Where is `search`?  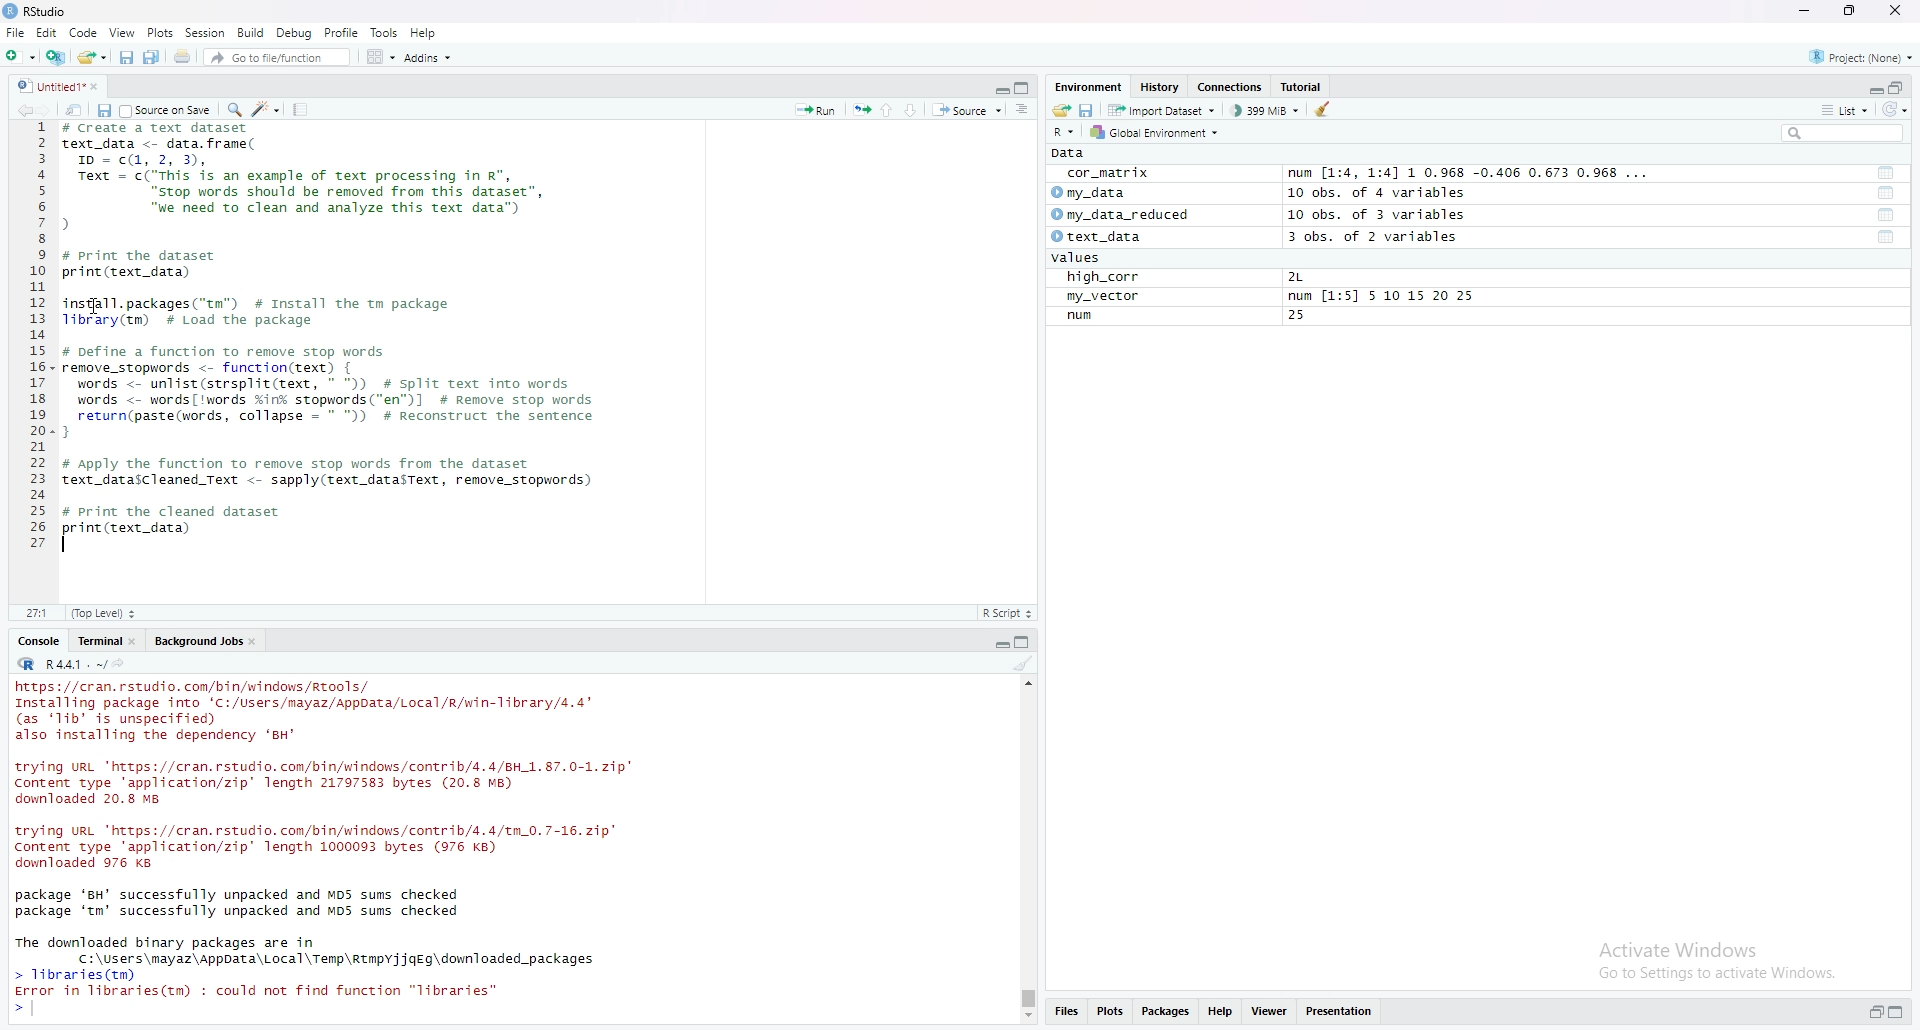 search is located at coordinates (1845, 133).